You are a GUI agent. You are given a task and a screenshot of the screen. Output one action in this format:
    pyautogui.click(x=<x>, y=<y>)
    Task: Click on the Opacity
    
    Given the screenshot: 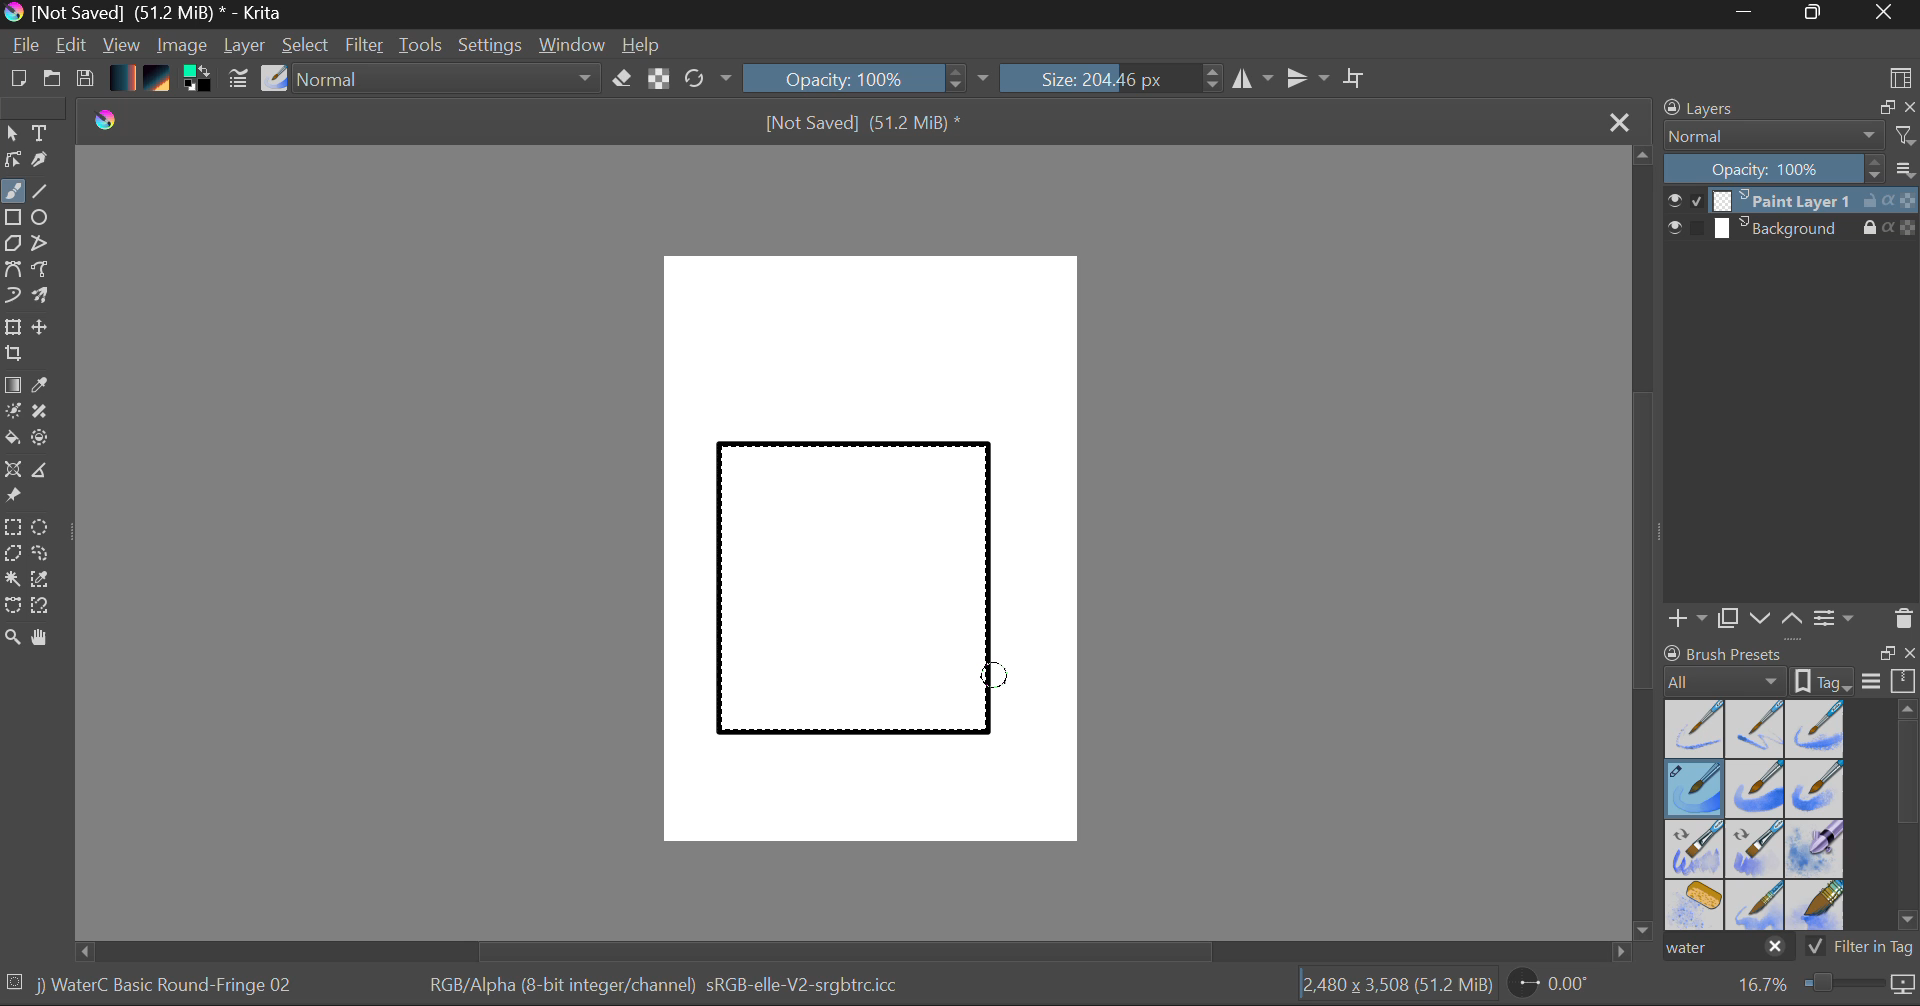 What is the action you would take?
    pyautogui.click(x=869, y=78)
    